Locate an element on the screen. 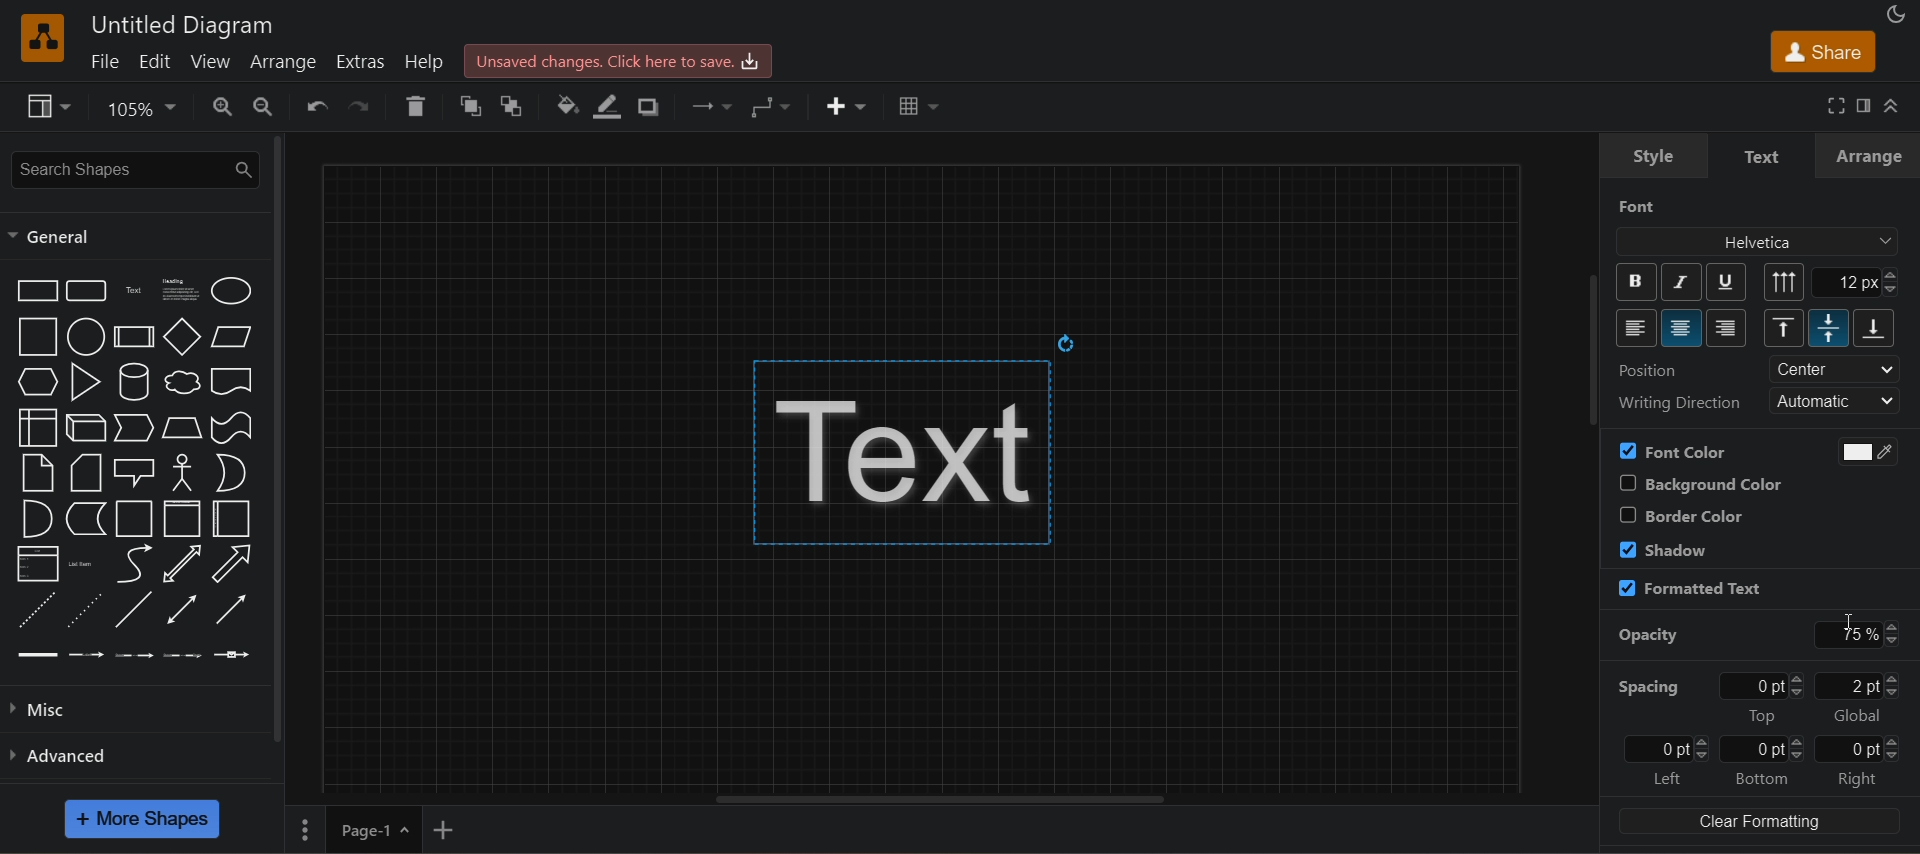  vertical is located at coordinates (1785, 282).